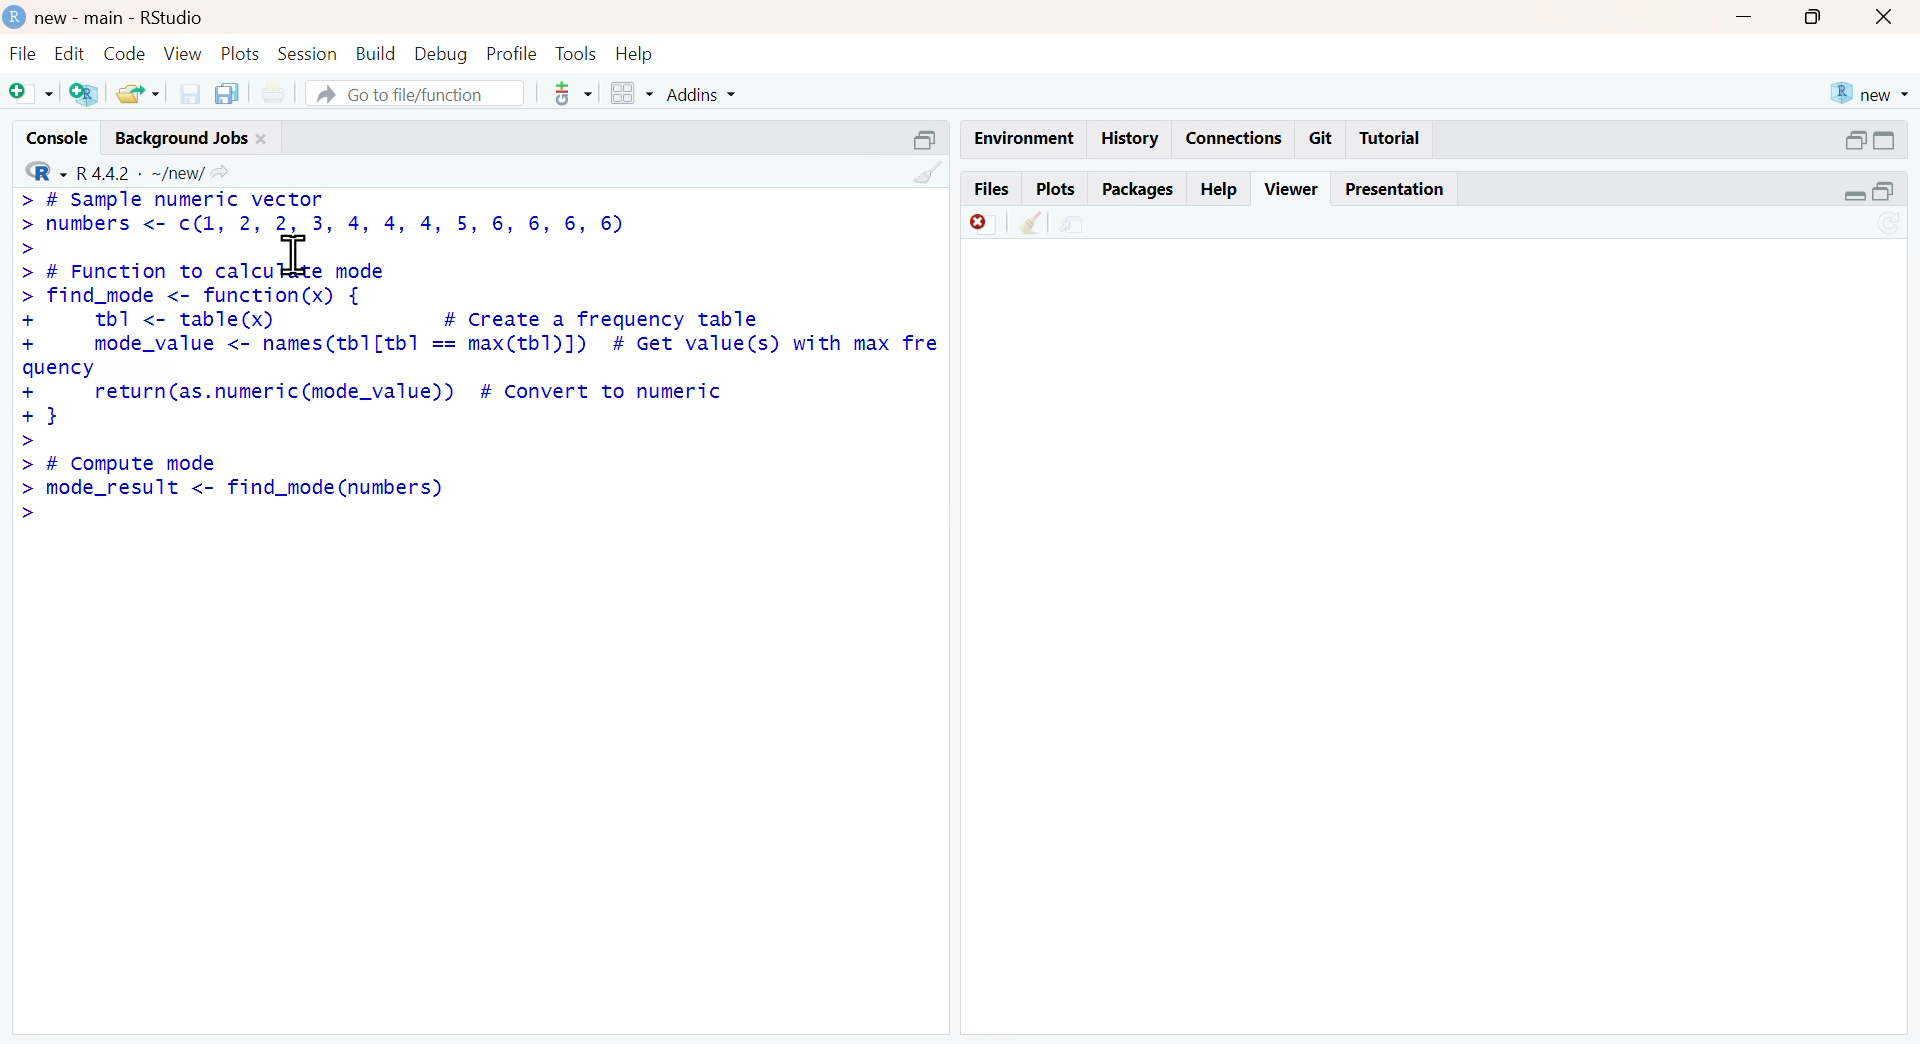 This screenshot has width=1920, height=1044. I want to click on share, so click(1073, 225).